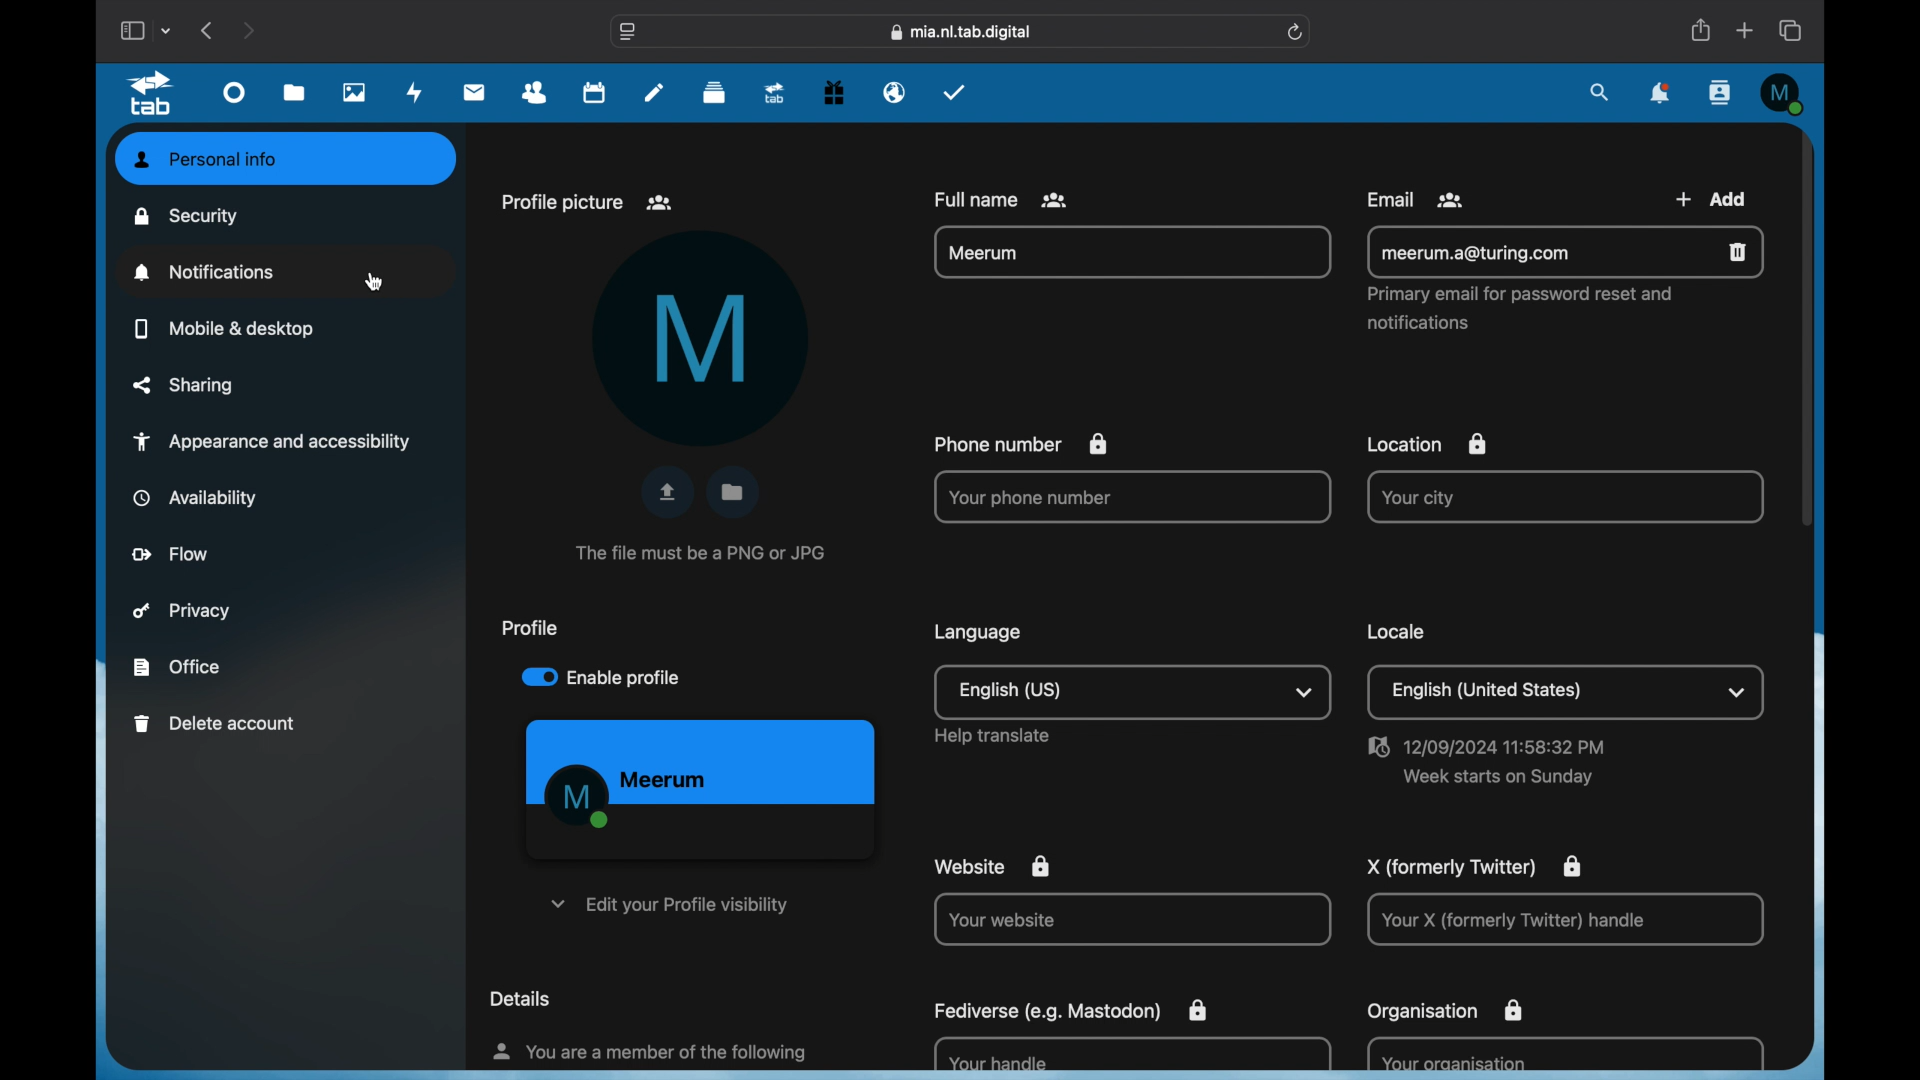 The height and width of the screenshot is (1080, 1920). I want to click on profile, so click(1780, 90).